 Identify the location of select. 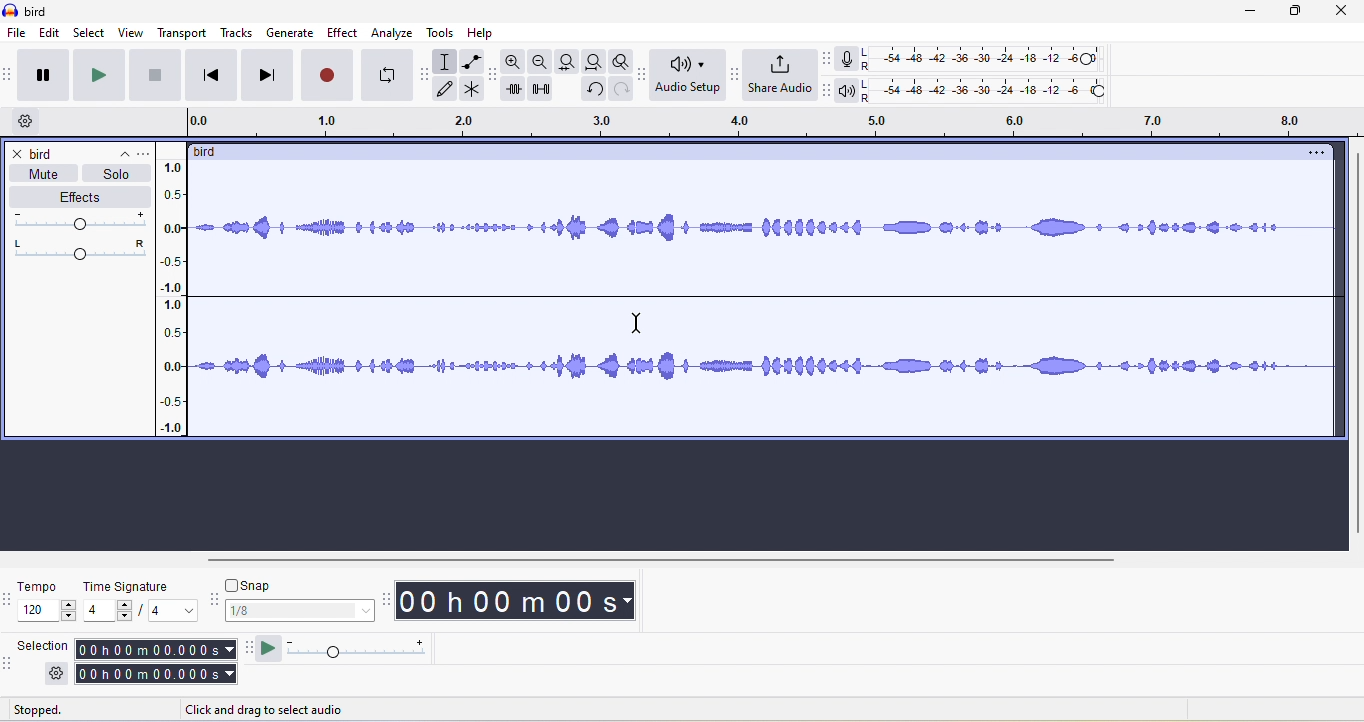
(91, 33).